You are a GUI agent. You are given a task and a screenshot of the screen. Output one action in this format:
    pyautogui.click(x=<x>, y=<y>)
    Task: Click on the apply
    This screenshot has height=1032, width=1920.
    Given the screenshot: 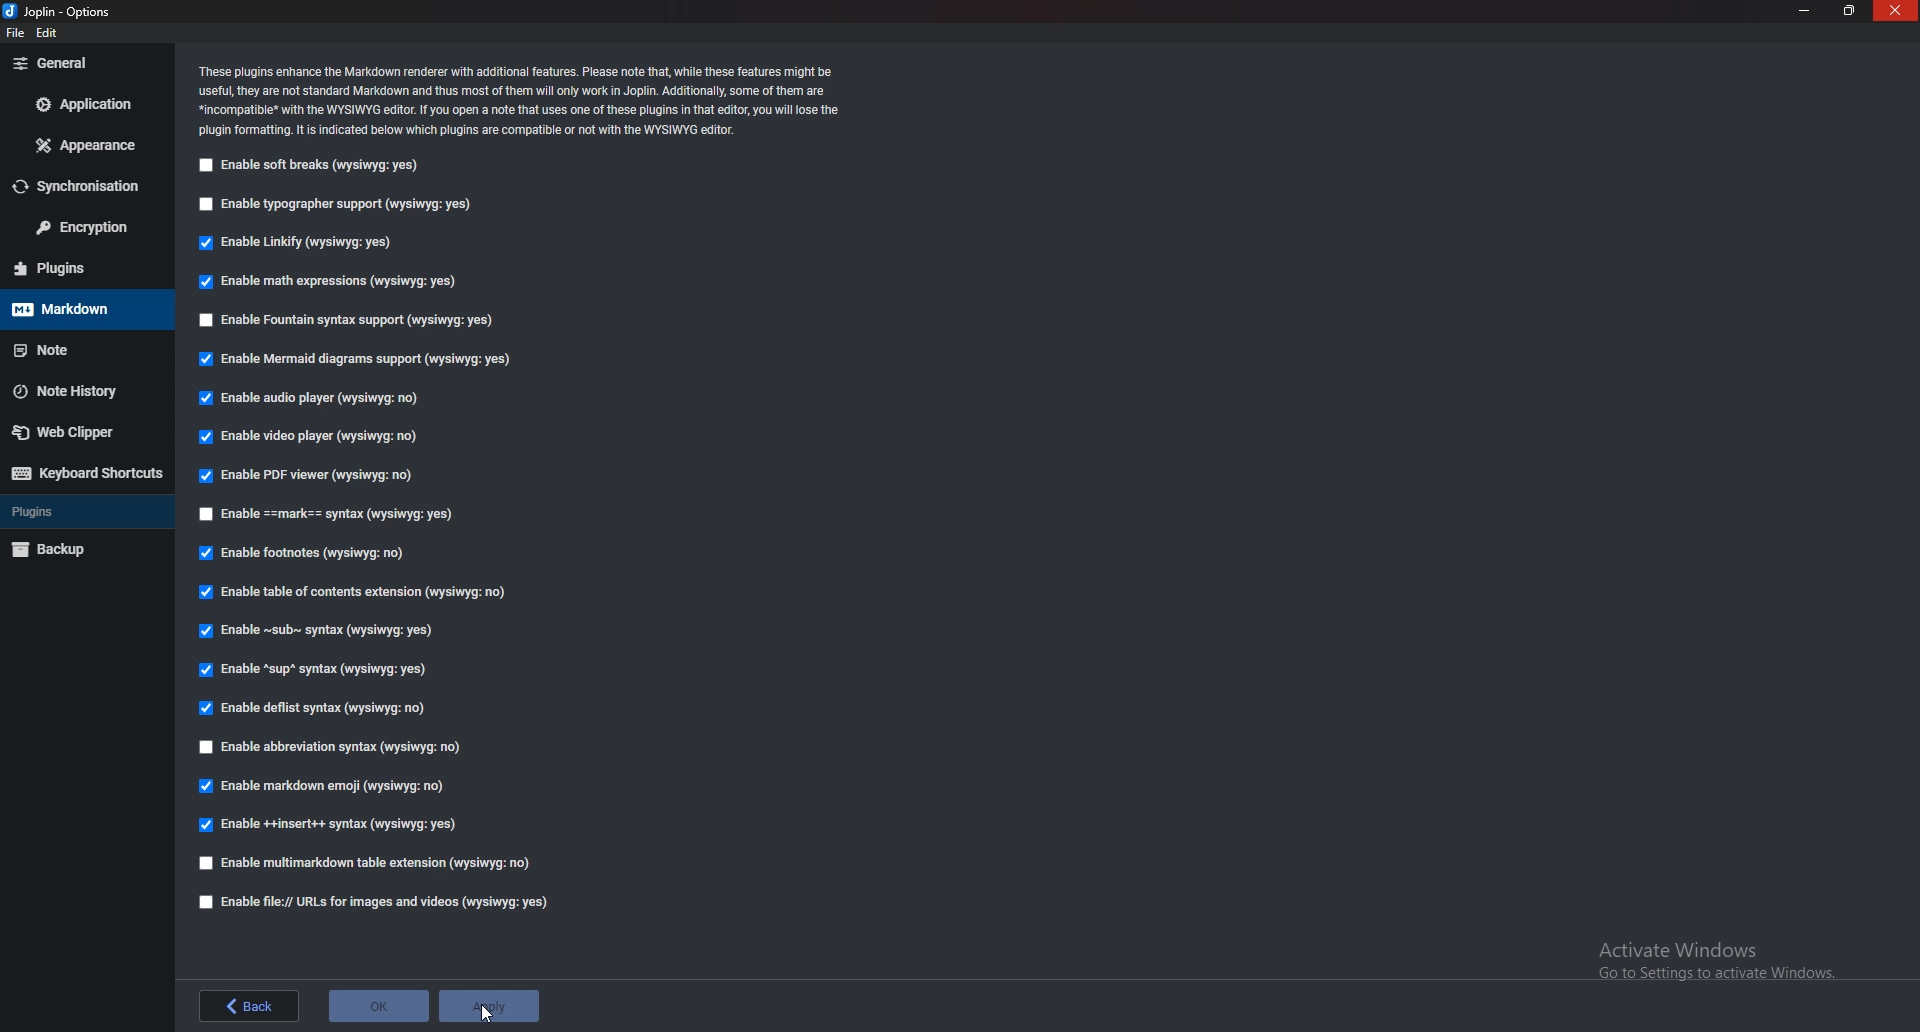 What is the action you would take?
    pyautogui.click(x=489, y=1006)
    